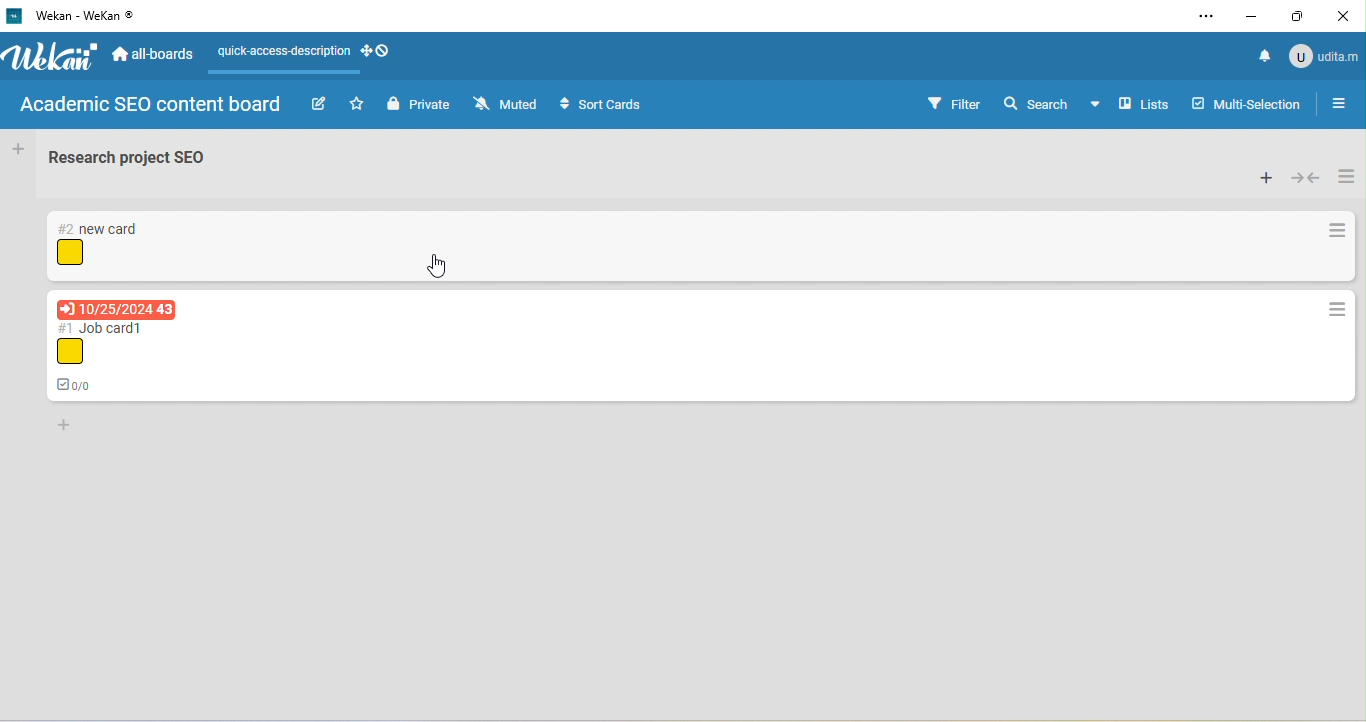  What do you see at coordinates (70, 253) in the screenshot?
I see `icon` at bounding box center [70, 253].